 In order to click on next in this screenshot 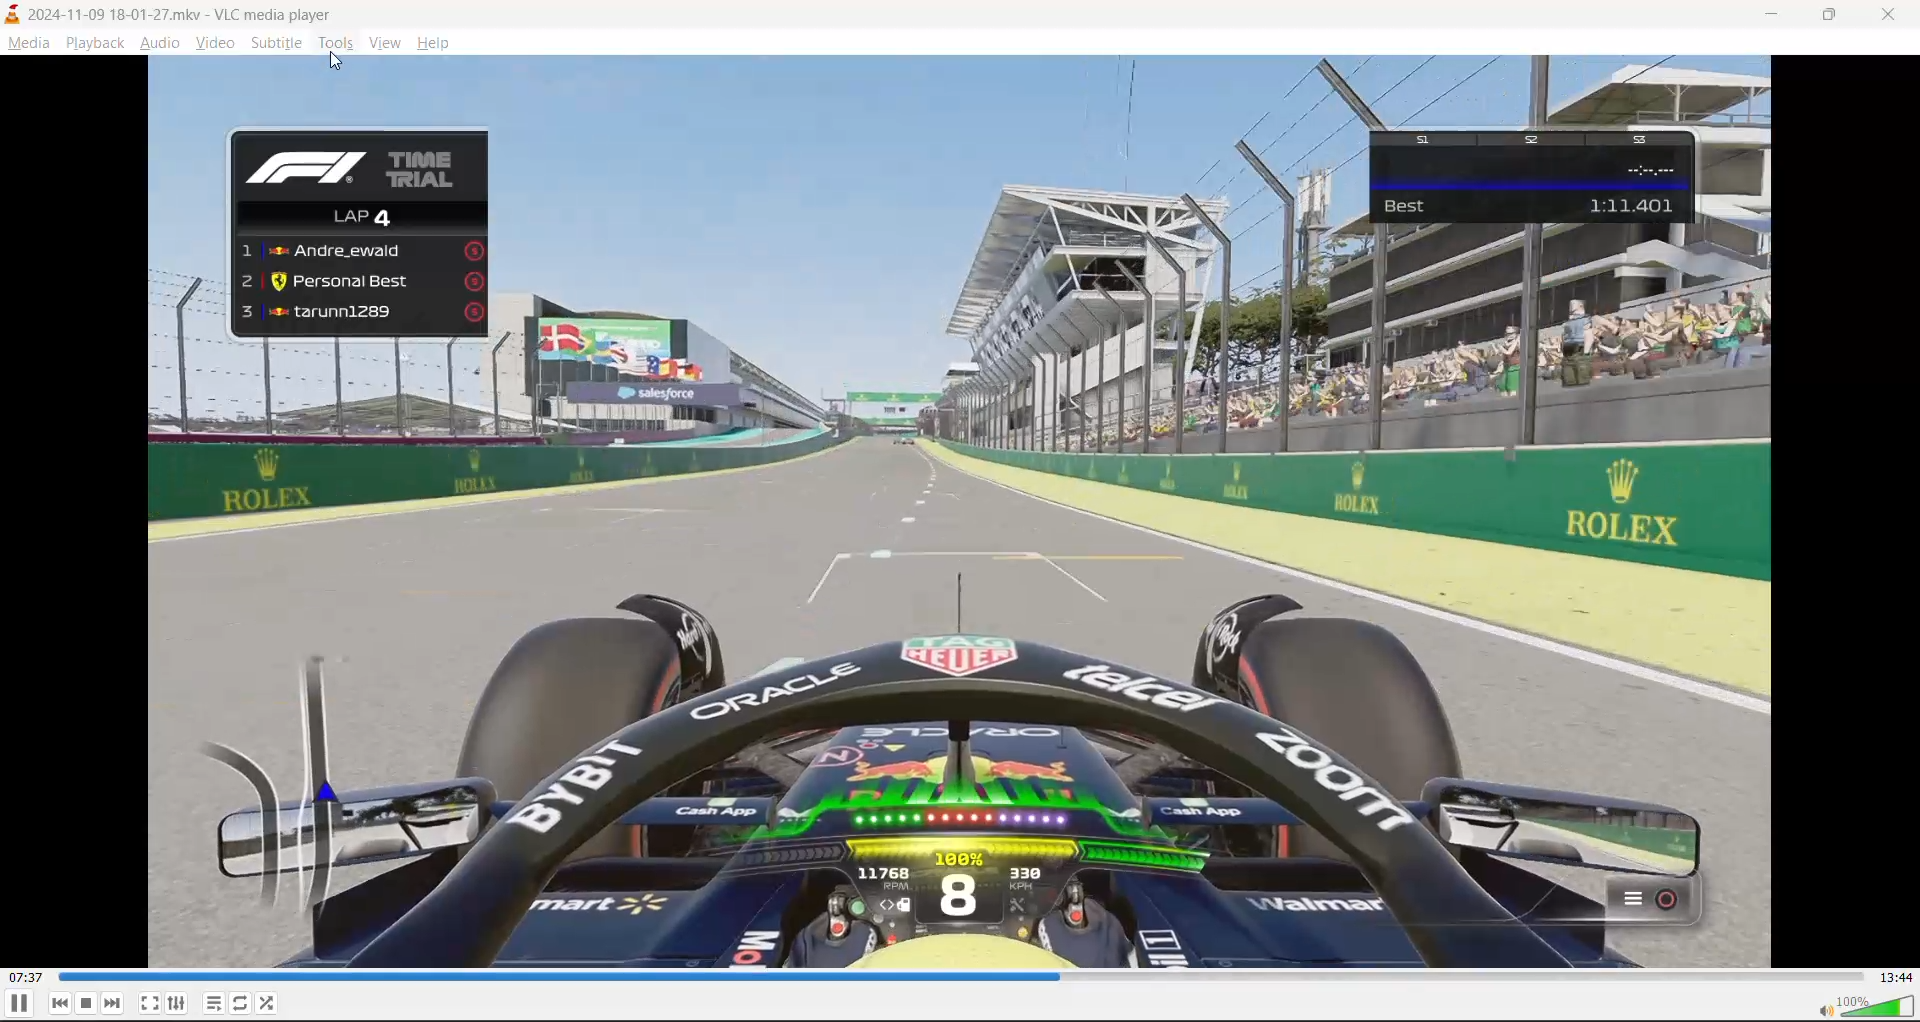, I will do `click(113, 1002)`.